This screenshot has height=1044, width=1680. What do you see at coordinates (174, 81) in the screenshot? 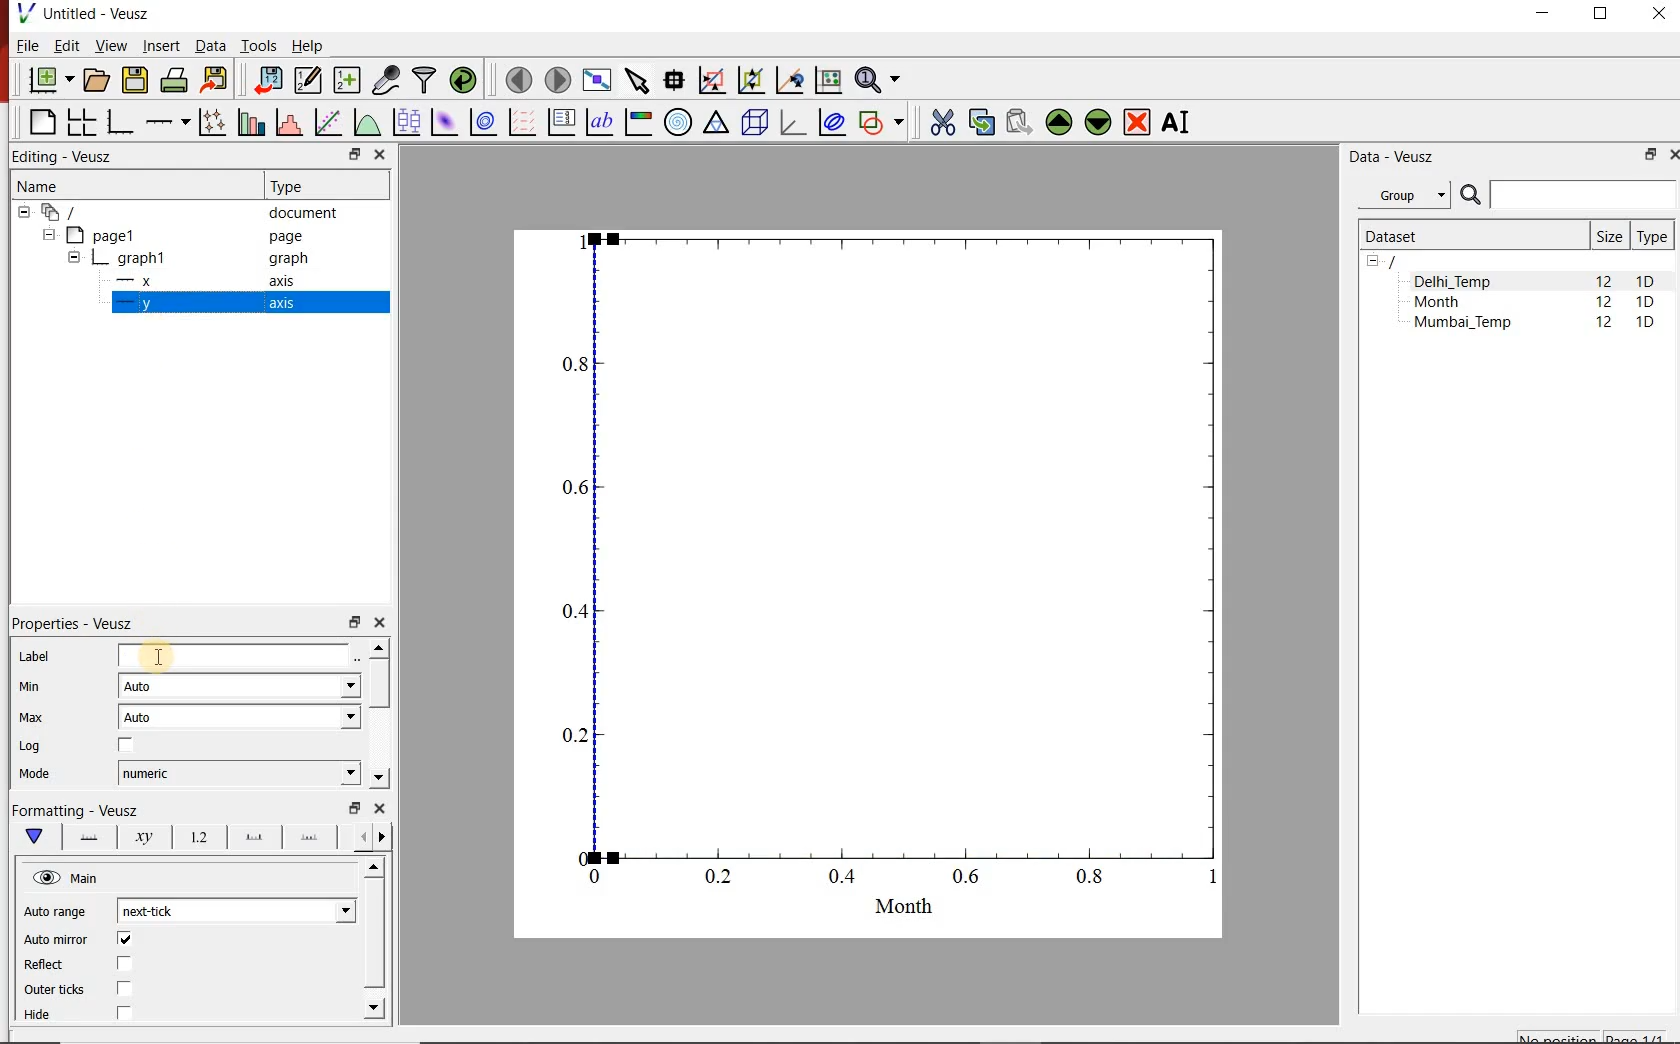
I see `print the document` at bounding box center [174, 81].